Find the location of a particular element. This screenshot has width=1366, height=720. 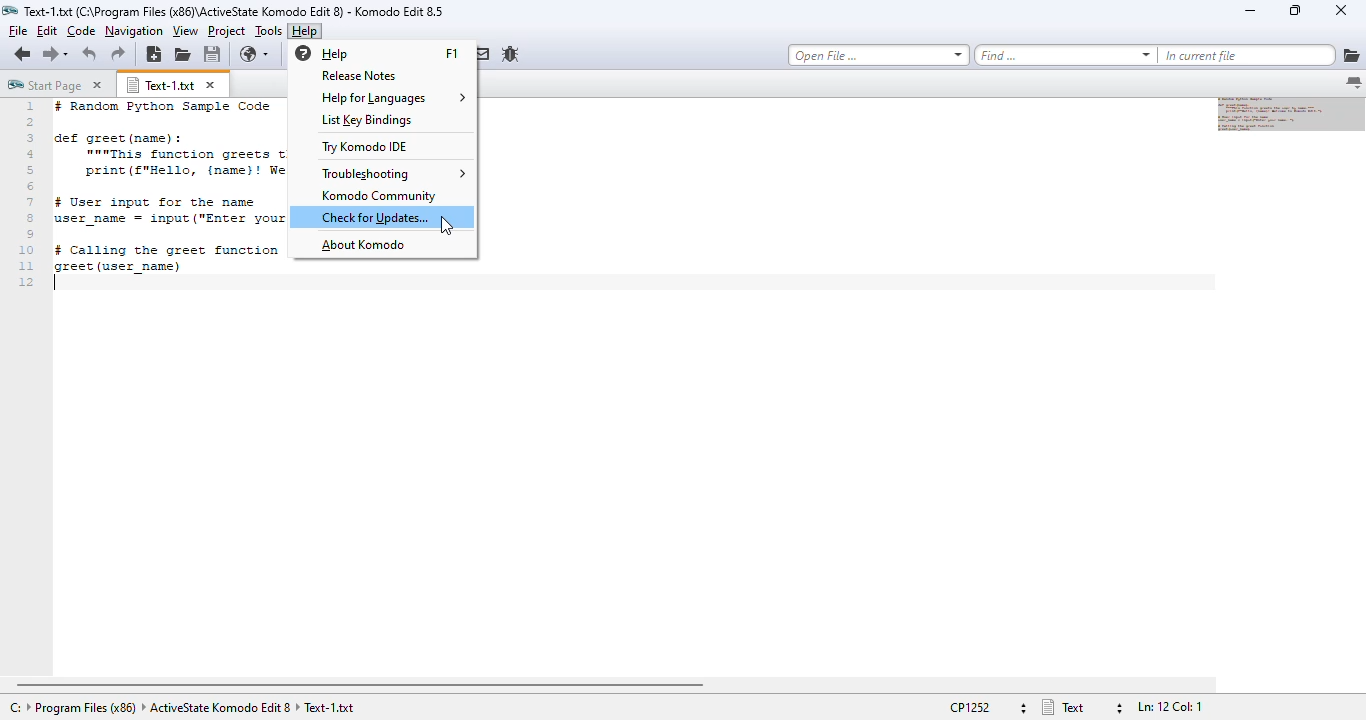

F1 is located at coordinates (450, 53).